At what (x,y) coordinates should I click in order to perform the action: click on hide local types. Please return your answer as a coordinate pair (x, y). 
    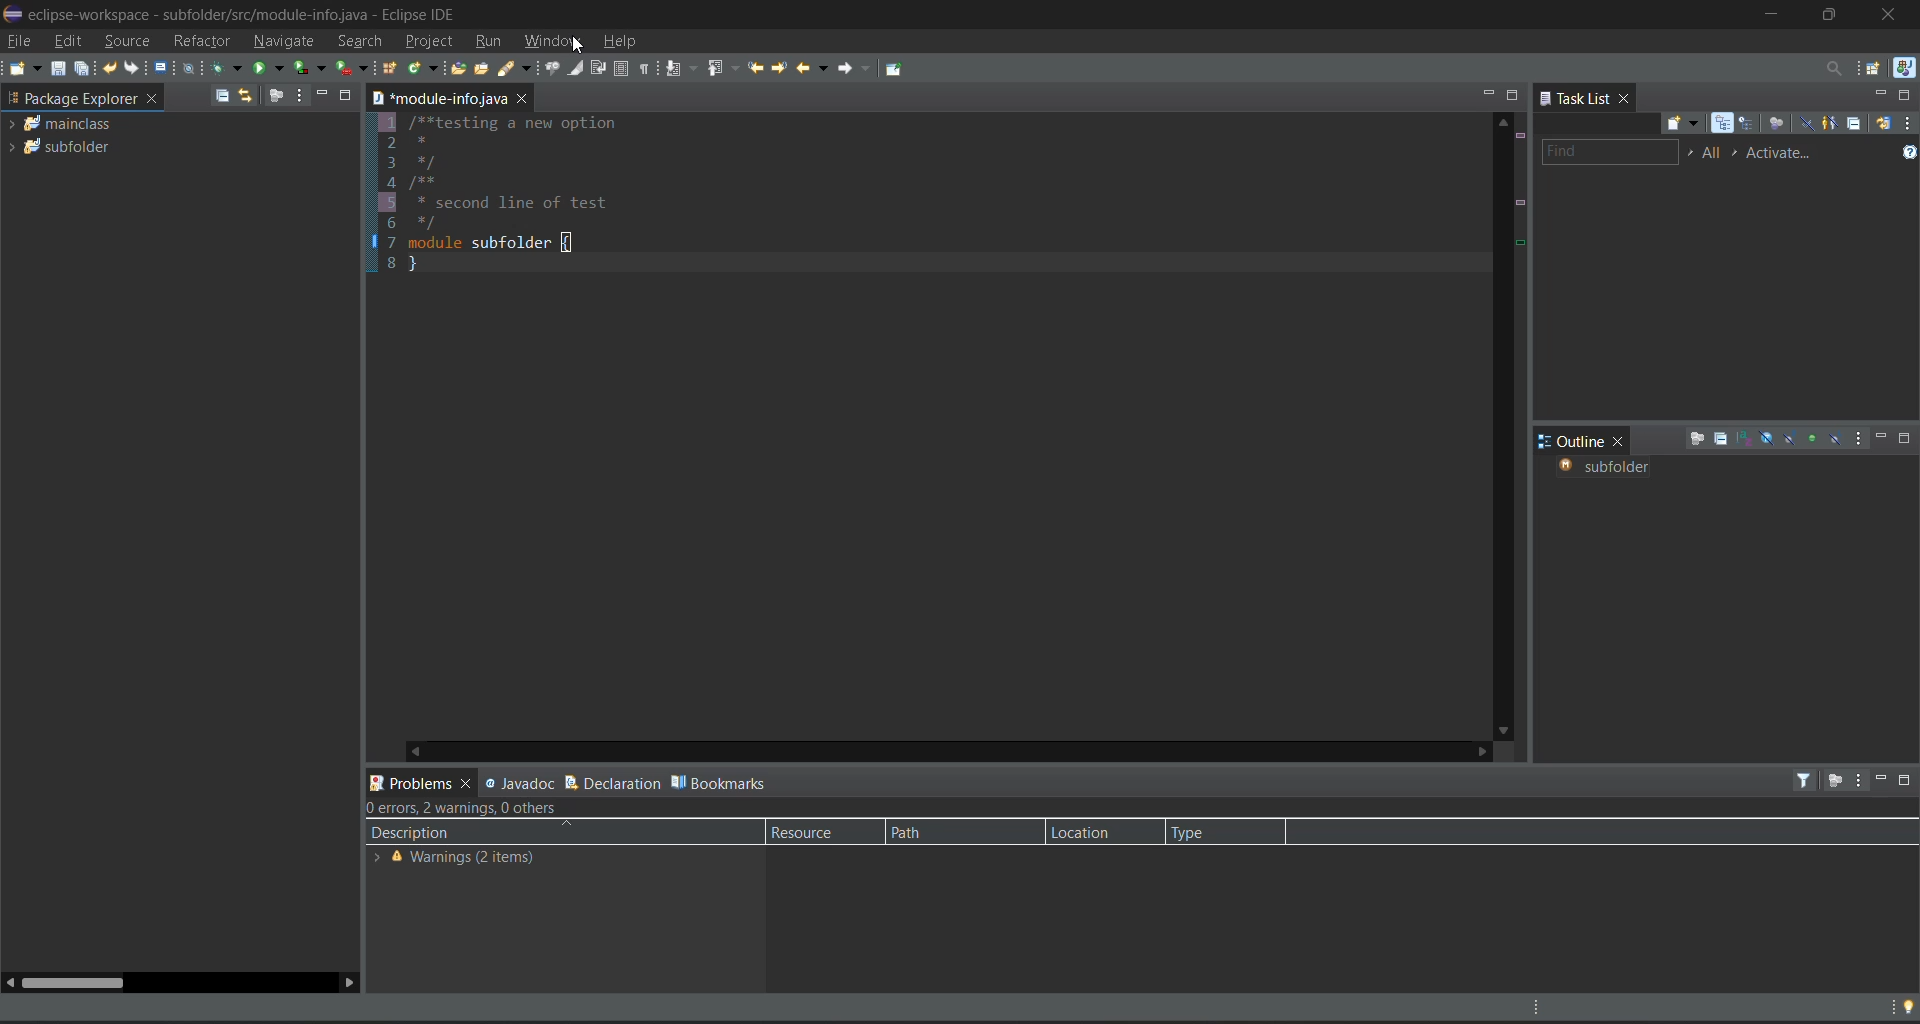
    Looking at the image, I should click on (1838, 441).